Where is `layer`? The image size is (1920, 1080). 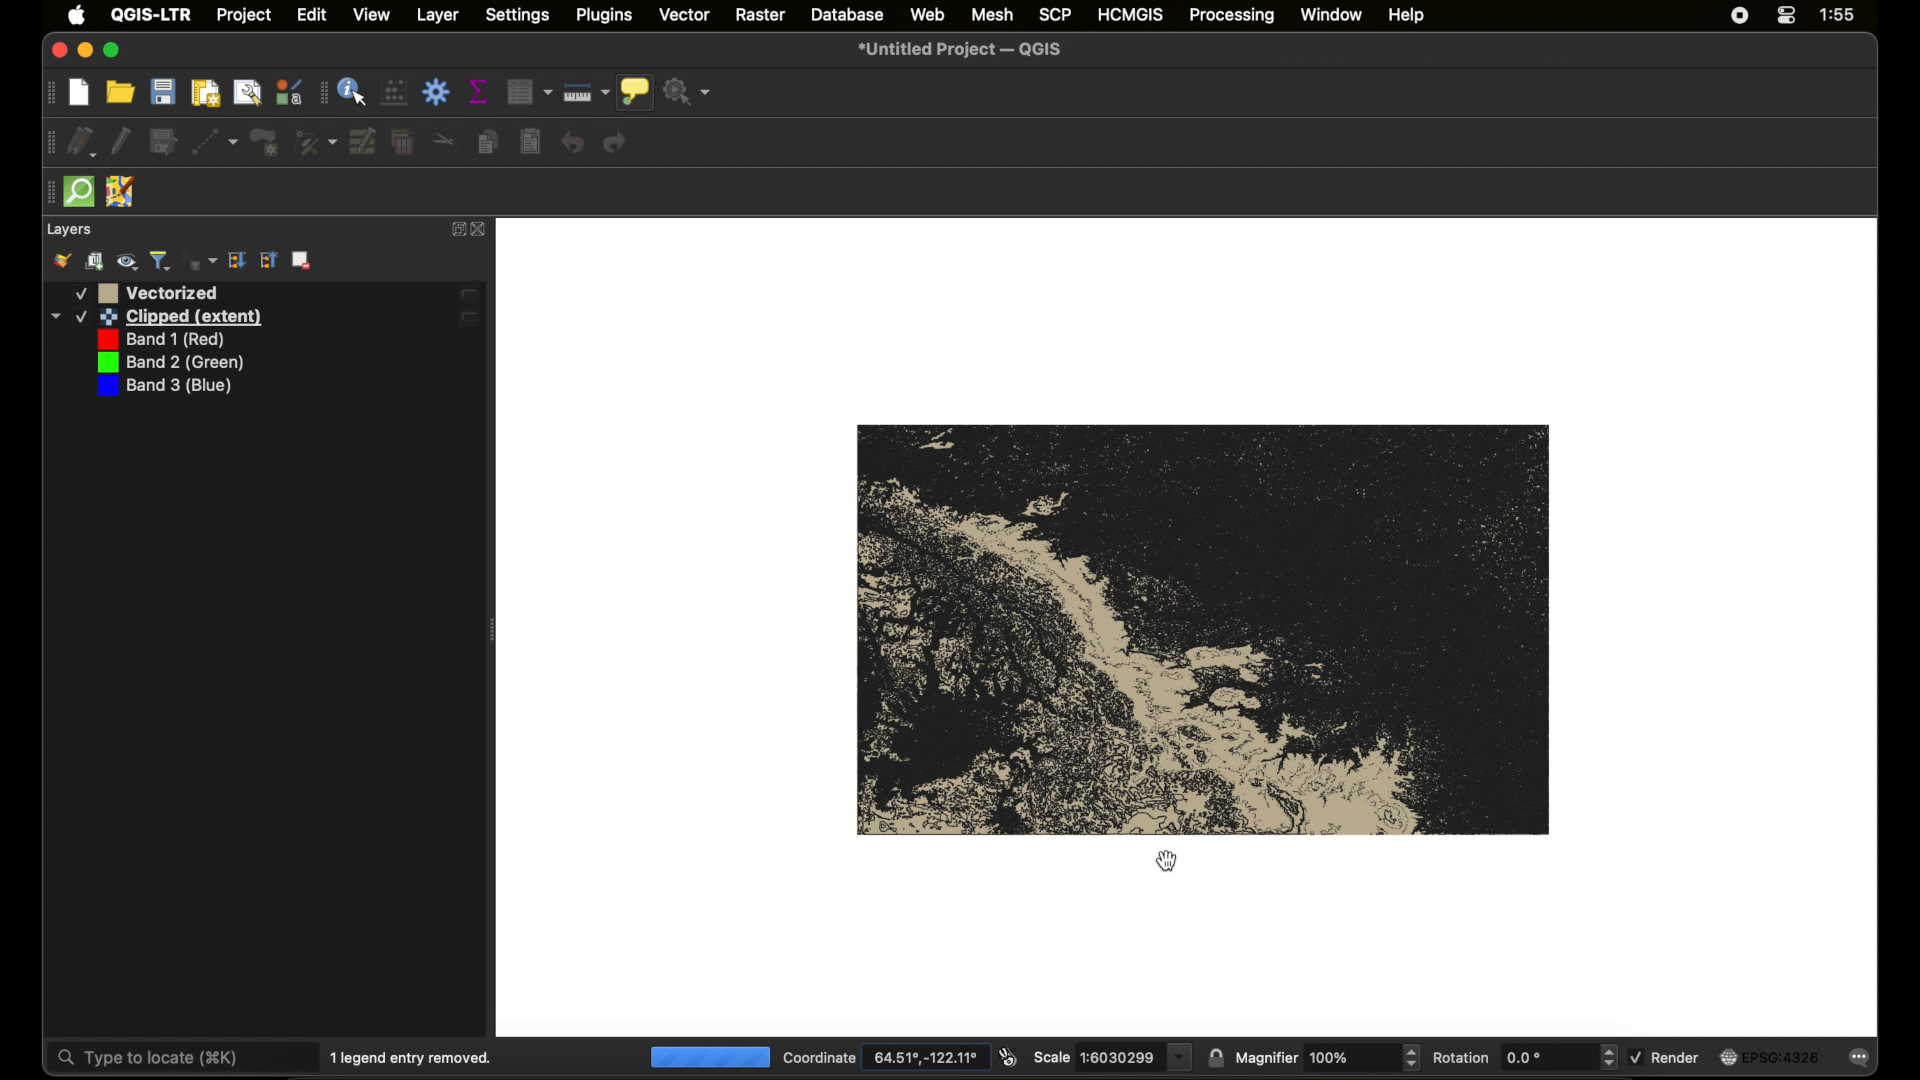 layer is located at coordinates (438, 16).